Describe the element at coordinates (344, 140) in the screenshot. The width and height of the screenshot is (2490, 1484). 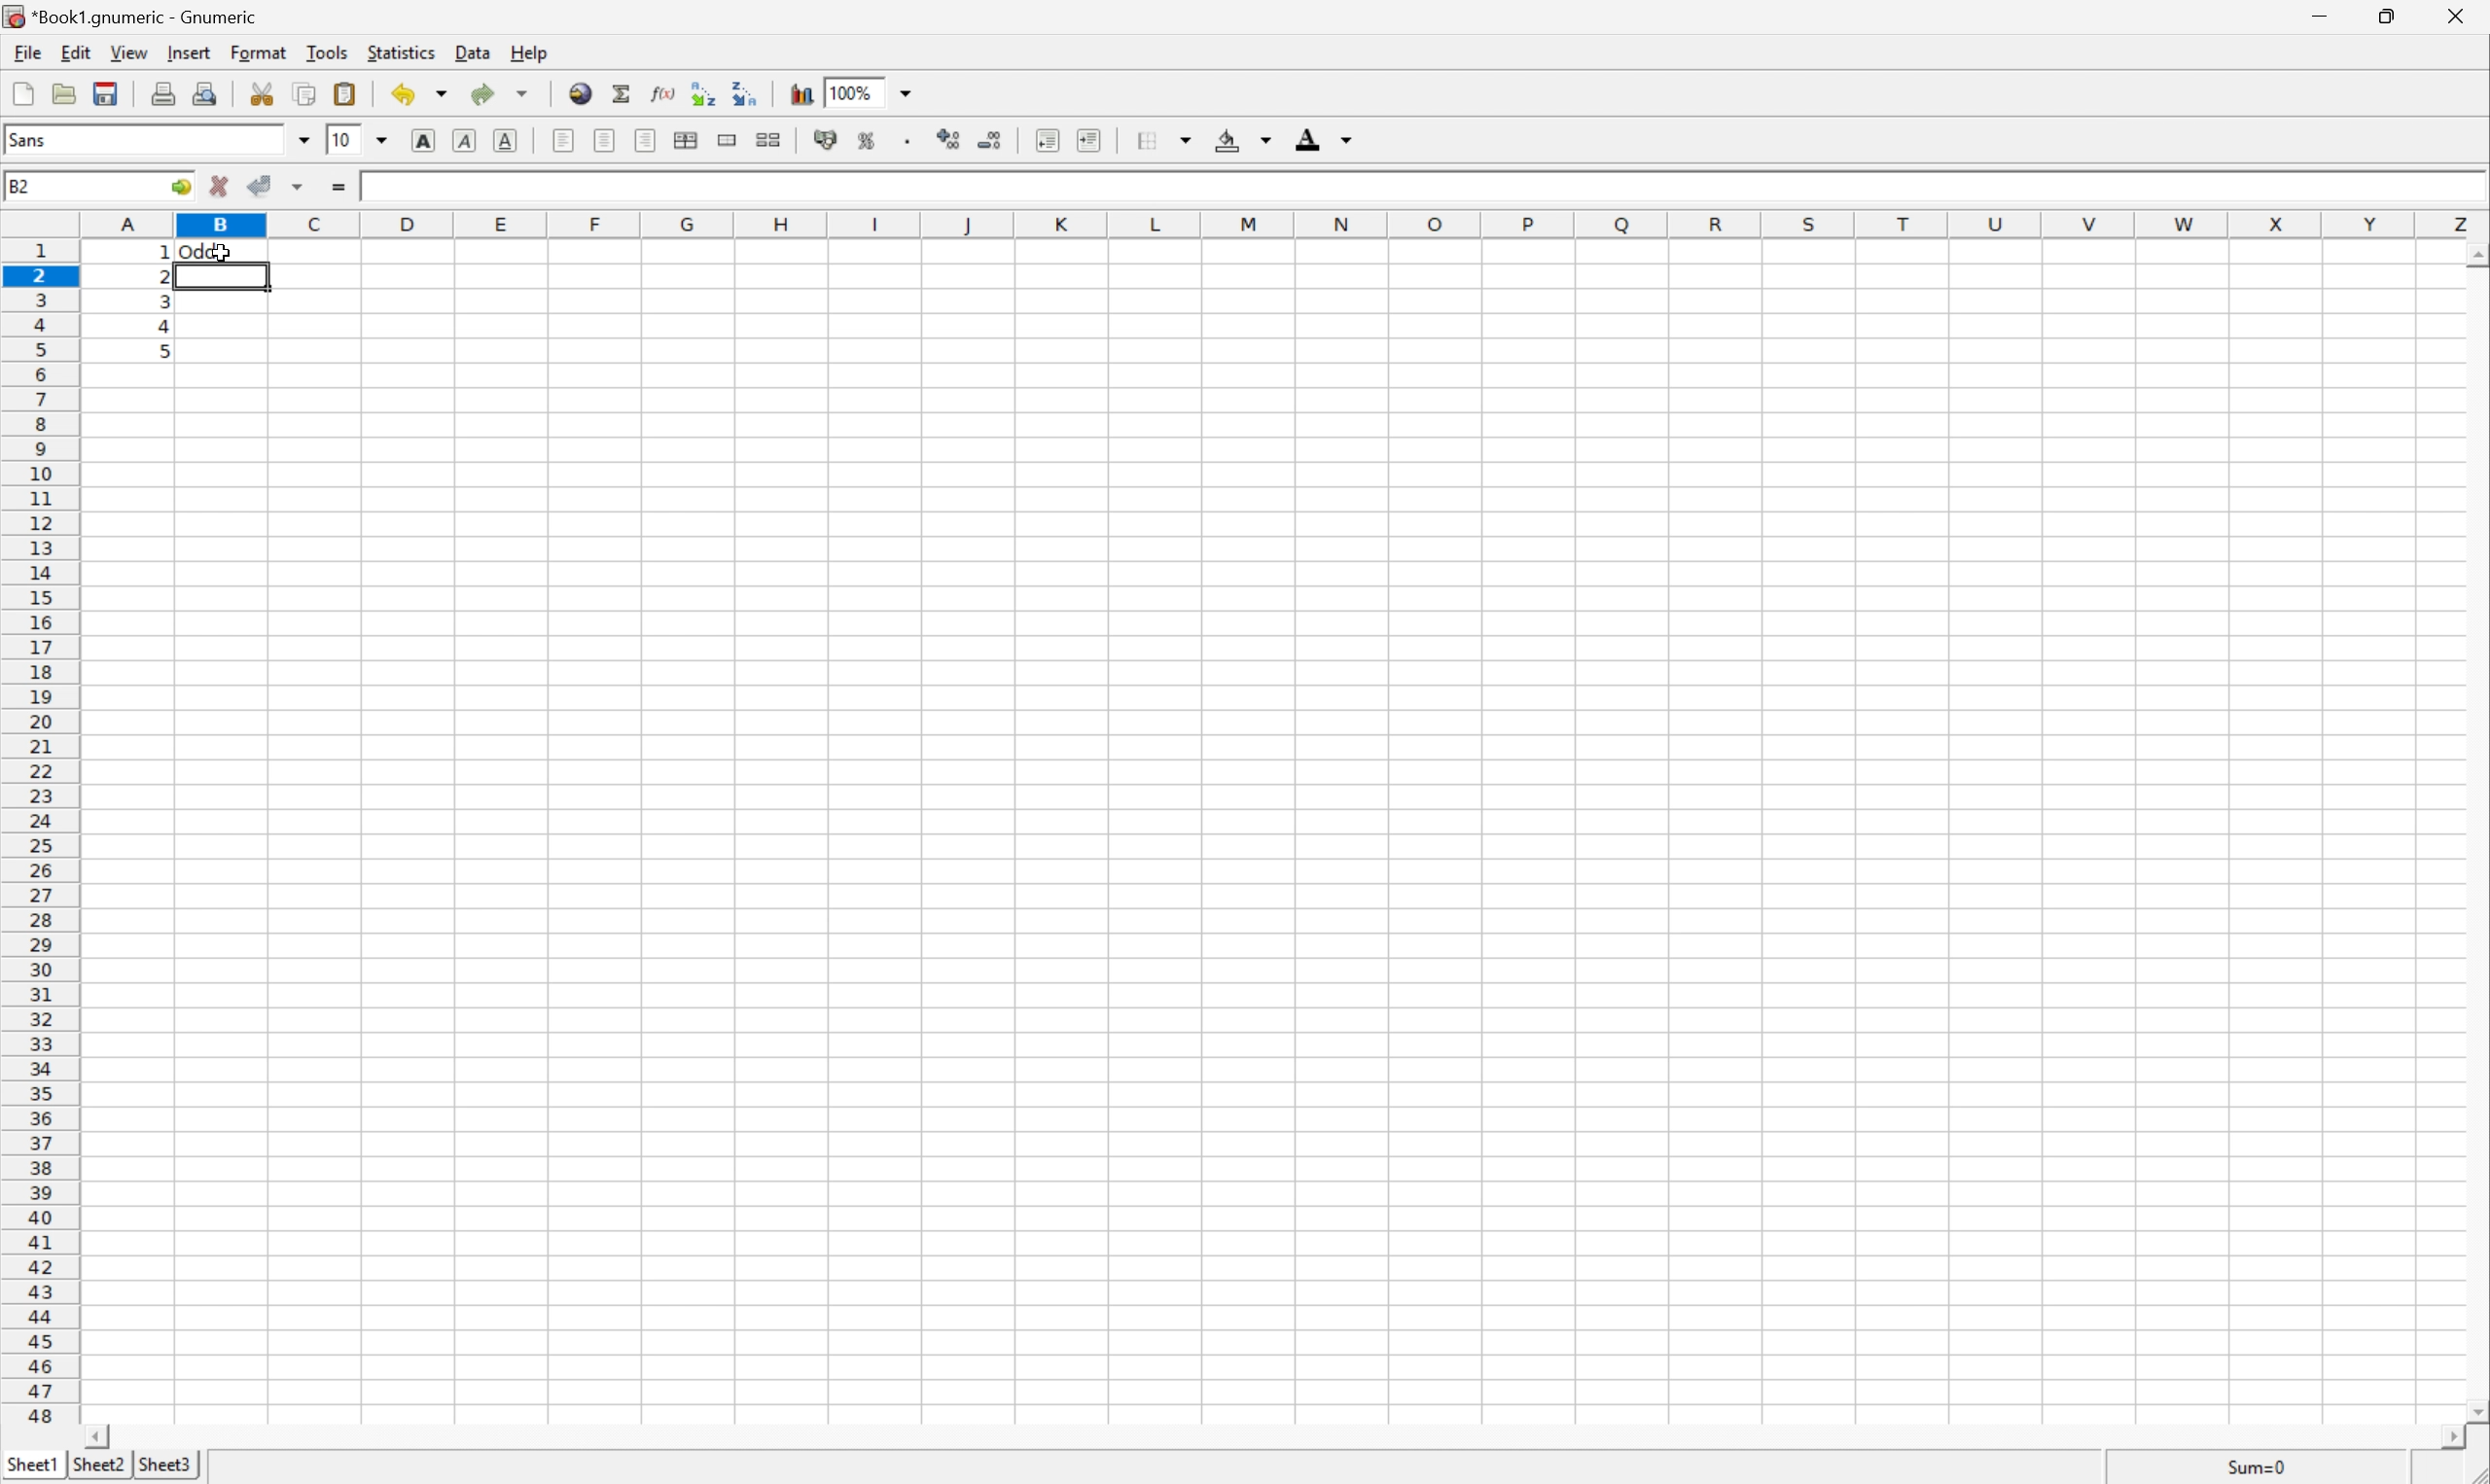
I see `10` at that location.